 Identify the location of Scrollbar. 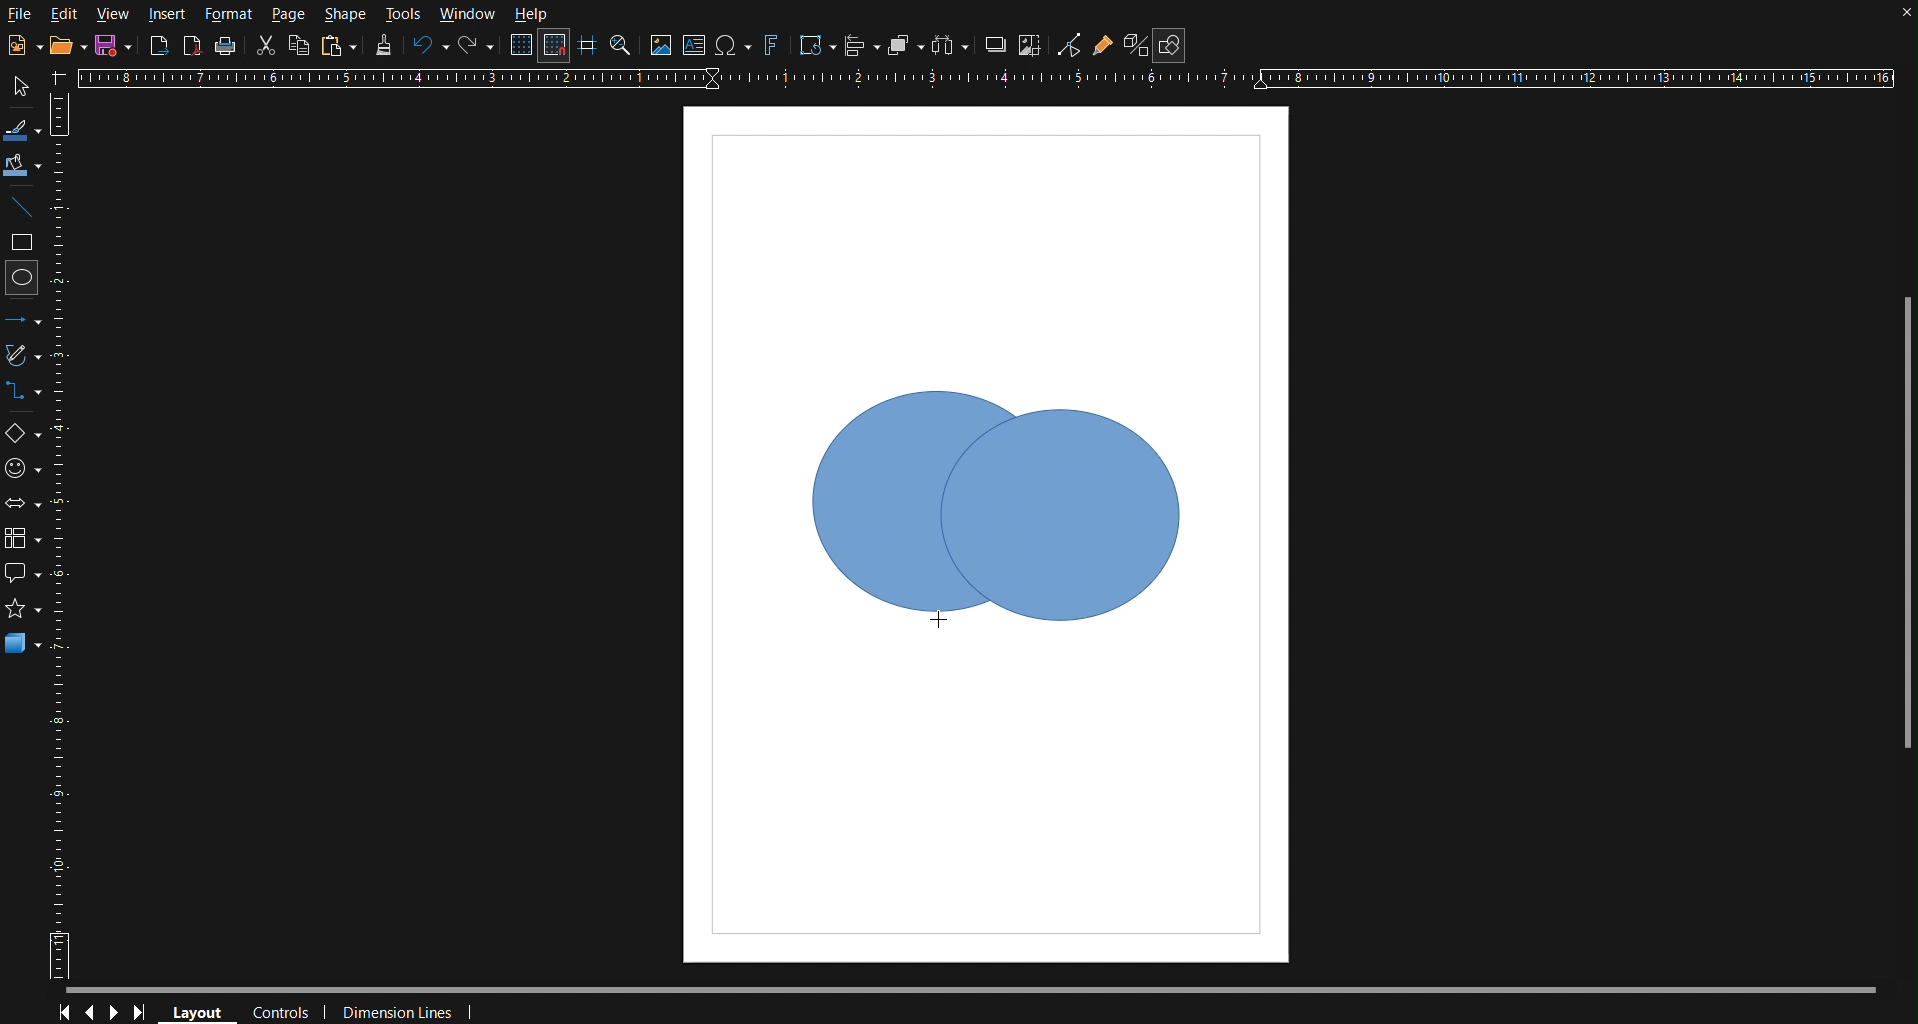
(1899, 516).